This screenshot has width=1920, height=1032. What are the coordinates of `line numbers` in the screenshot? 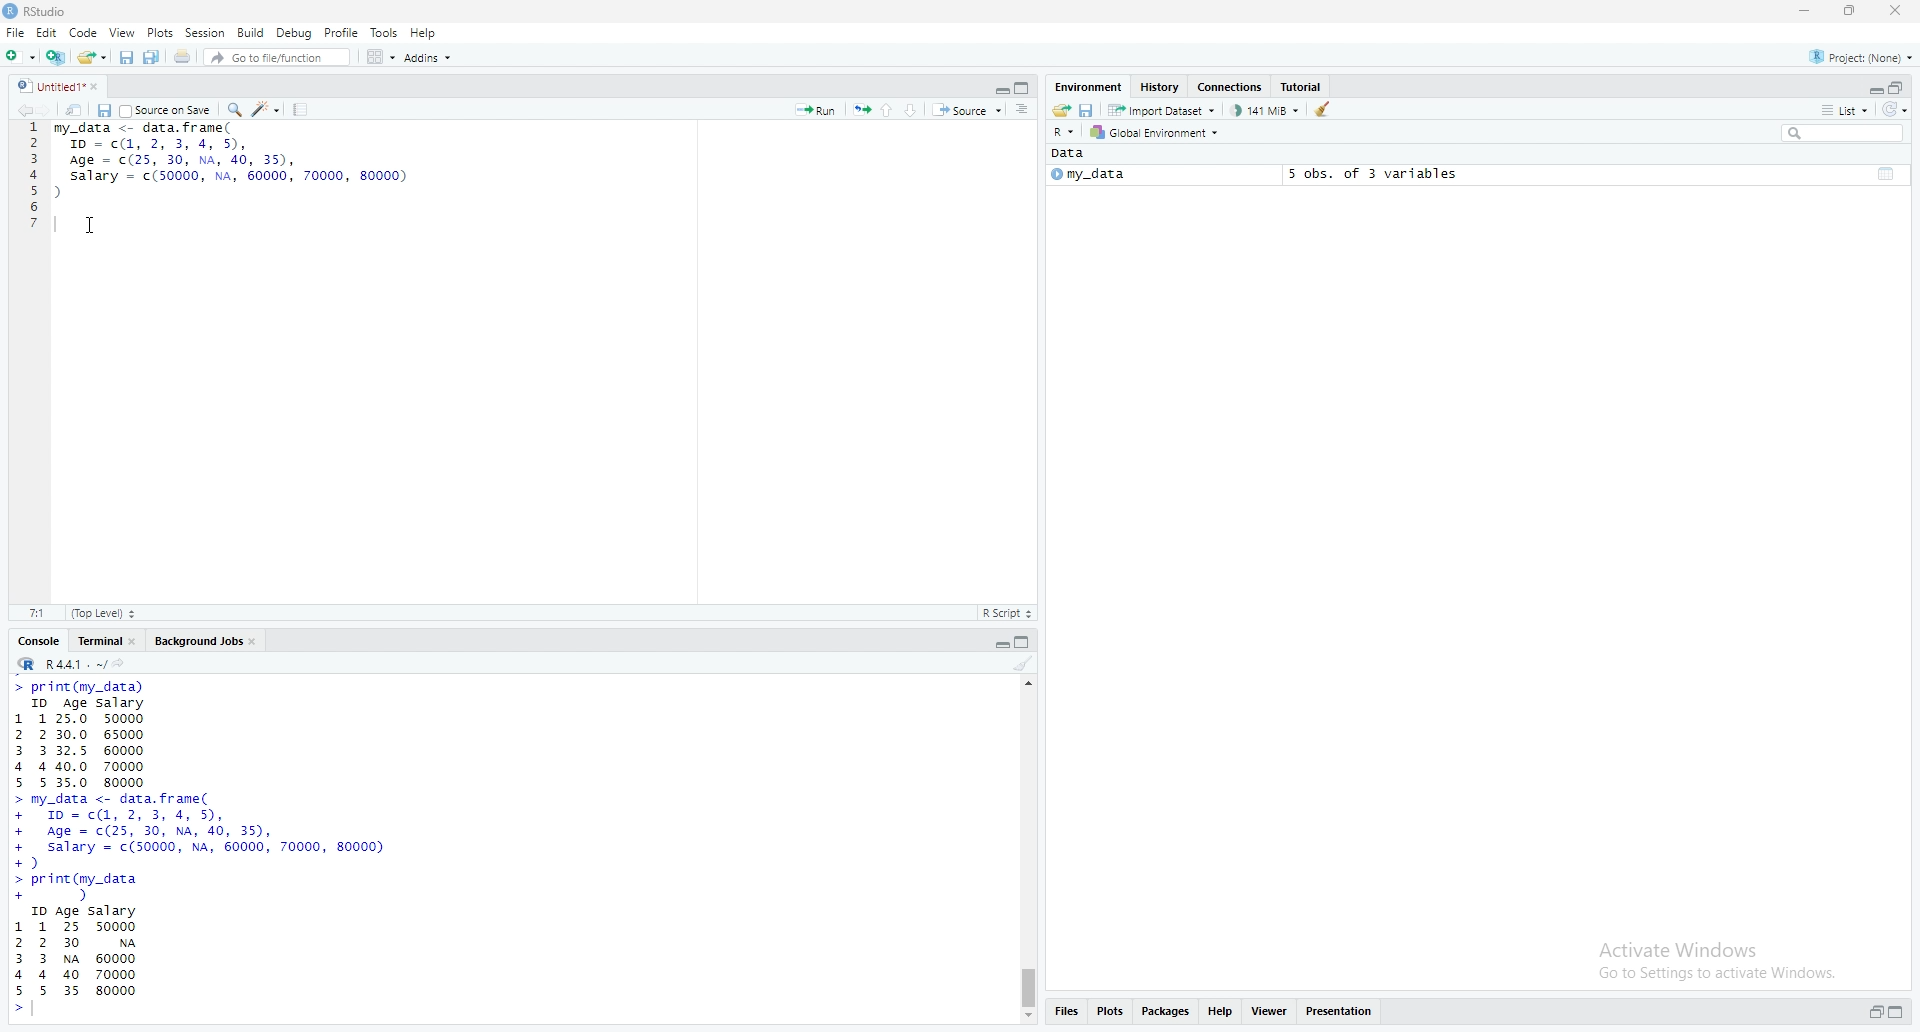 It's located at (33, 176).